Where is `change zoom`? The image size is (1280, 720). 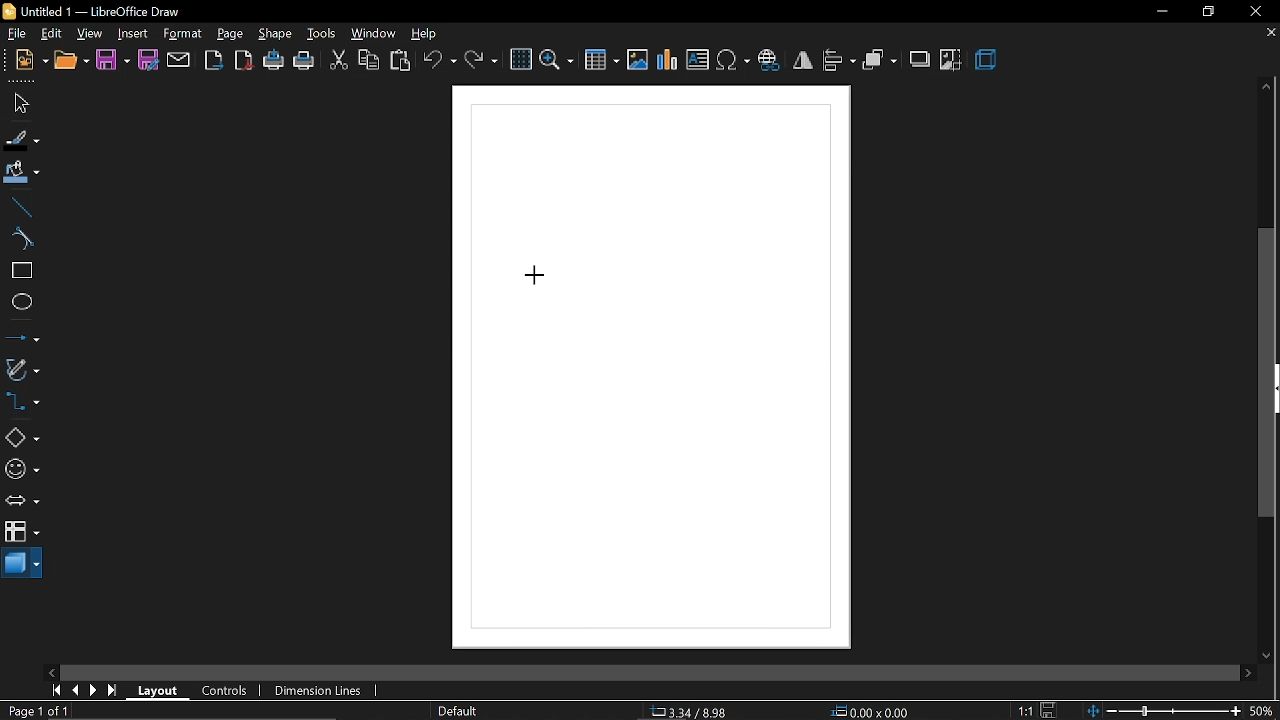
change zoom is located at coordinates (1160, 712).